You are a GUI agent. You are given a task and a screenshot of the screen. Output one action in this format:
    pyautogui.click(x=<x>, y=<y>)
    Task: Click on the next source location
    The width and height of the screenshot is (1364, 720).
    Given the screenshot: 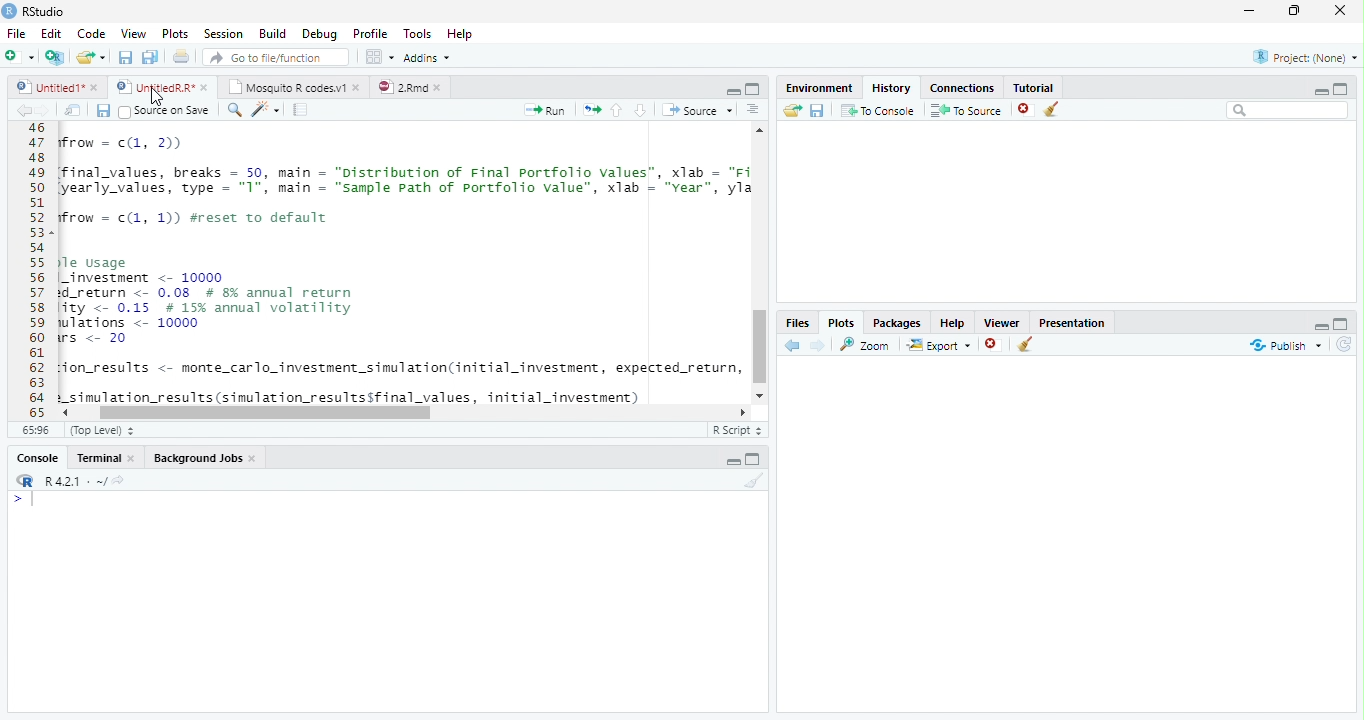 What is the action you would take?
    pyautogui.click(x=44, y=110)
    